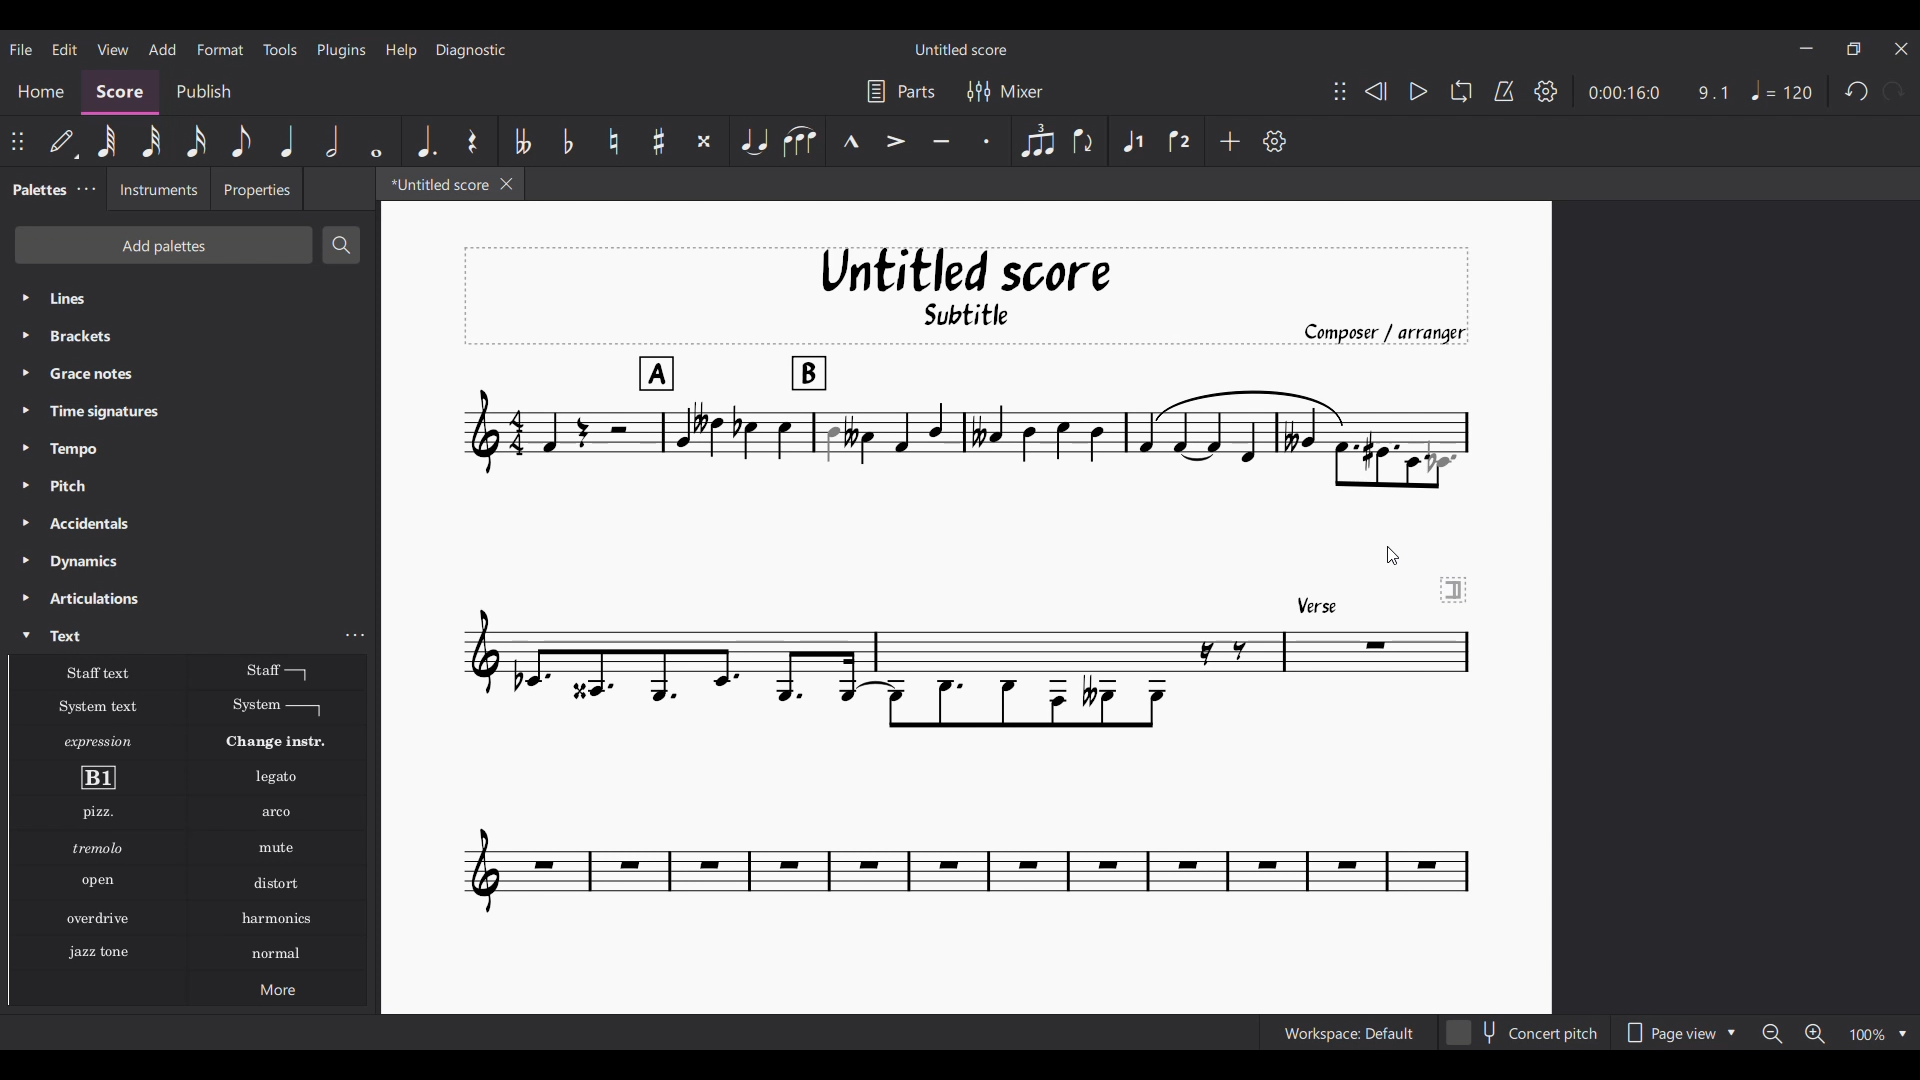  I want to click on Toggle double flat, so click(520, 141).